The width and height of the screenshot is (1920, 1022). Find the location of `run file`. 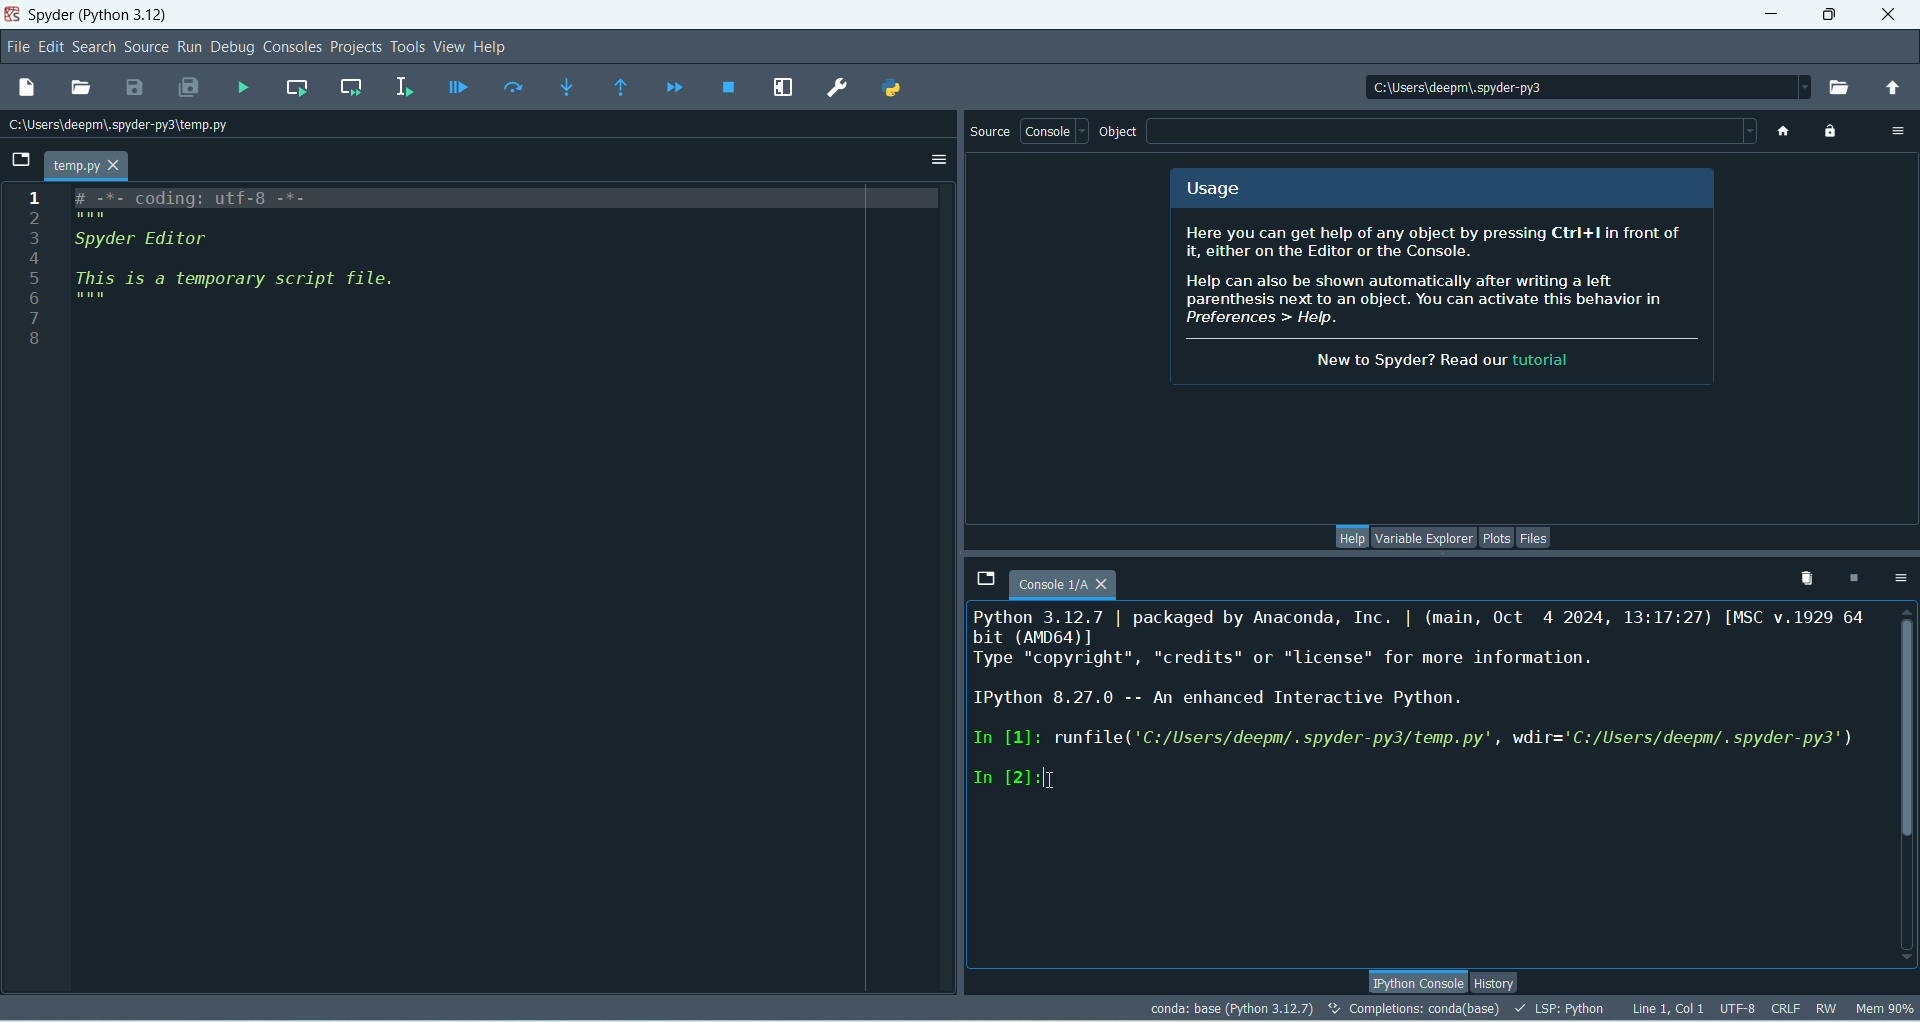

run file is located at coordinates (243, 90).